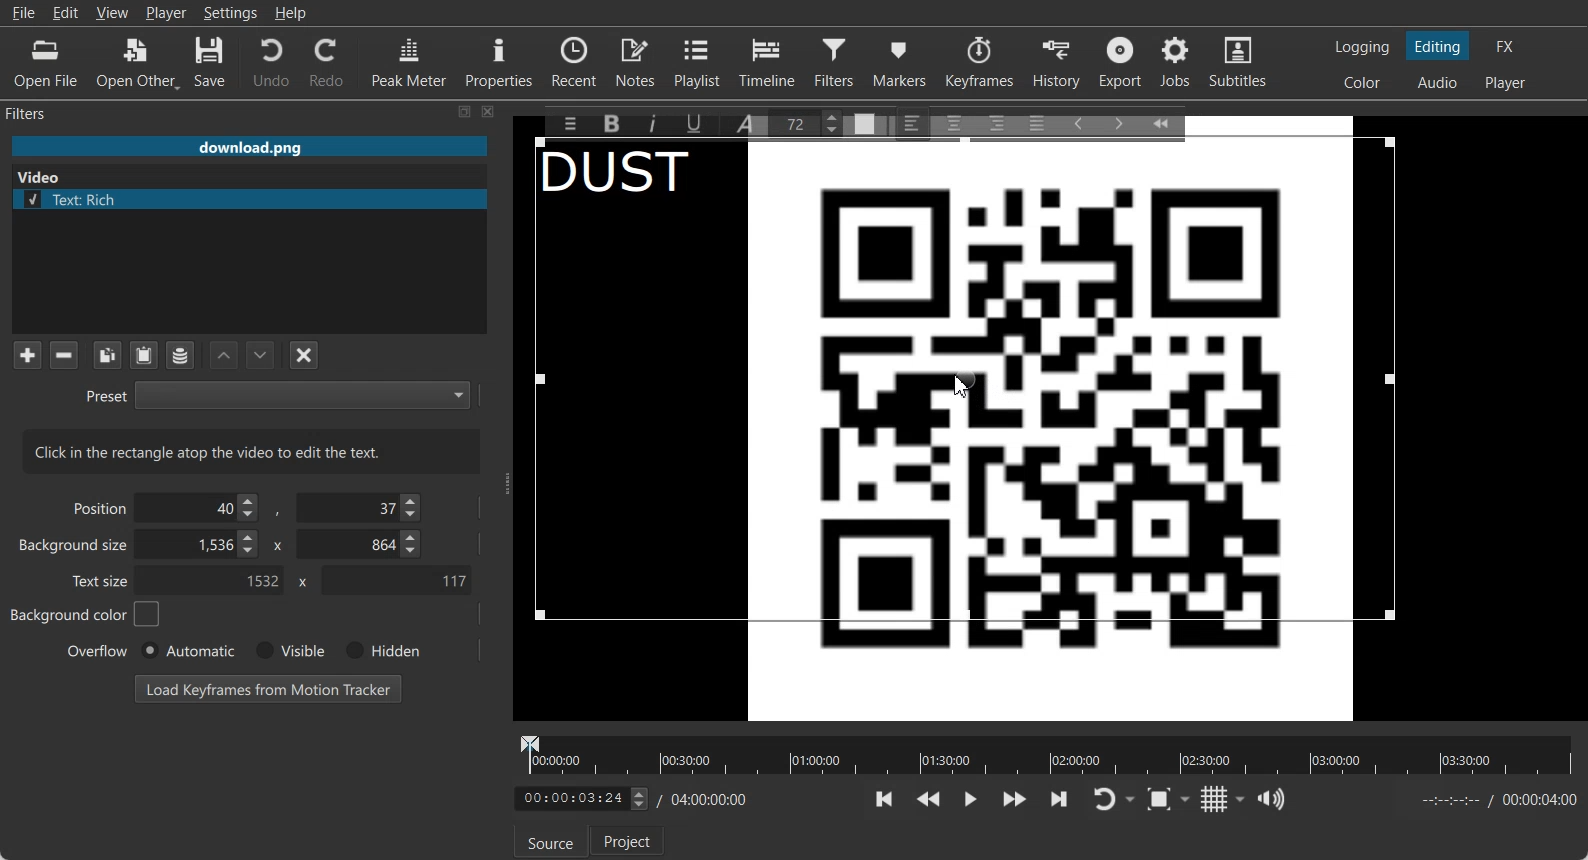 This screenshot has height=860, width=1588. What do you see at coordinates (768, 61) in the screenshot?
I see `Timeline` at bounding box center [768, 61].